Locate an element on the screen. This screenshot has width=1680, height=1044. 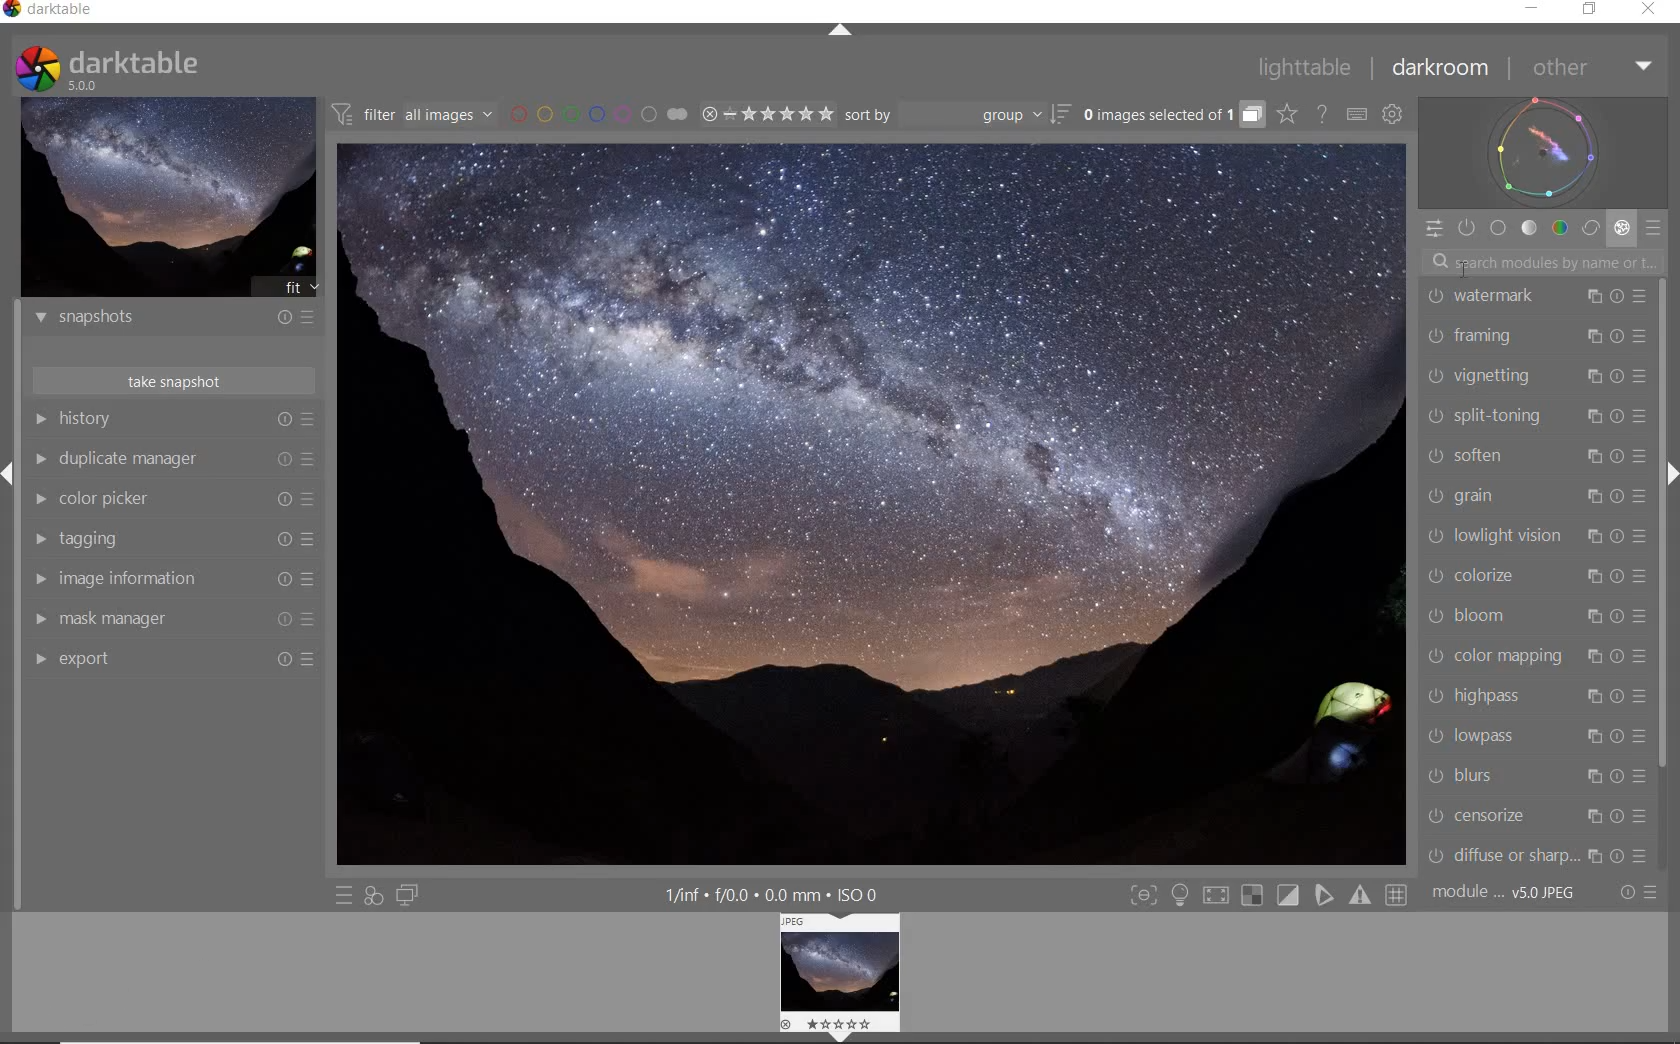
BLOOM is located at coordinates (1468, 616).